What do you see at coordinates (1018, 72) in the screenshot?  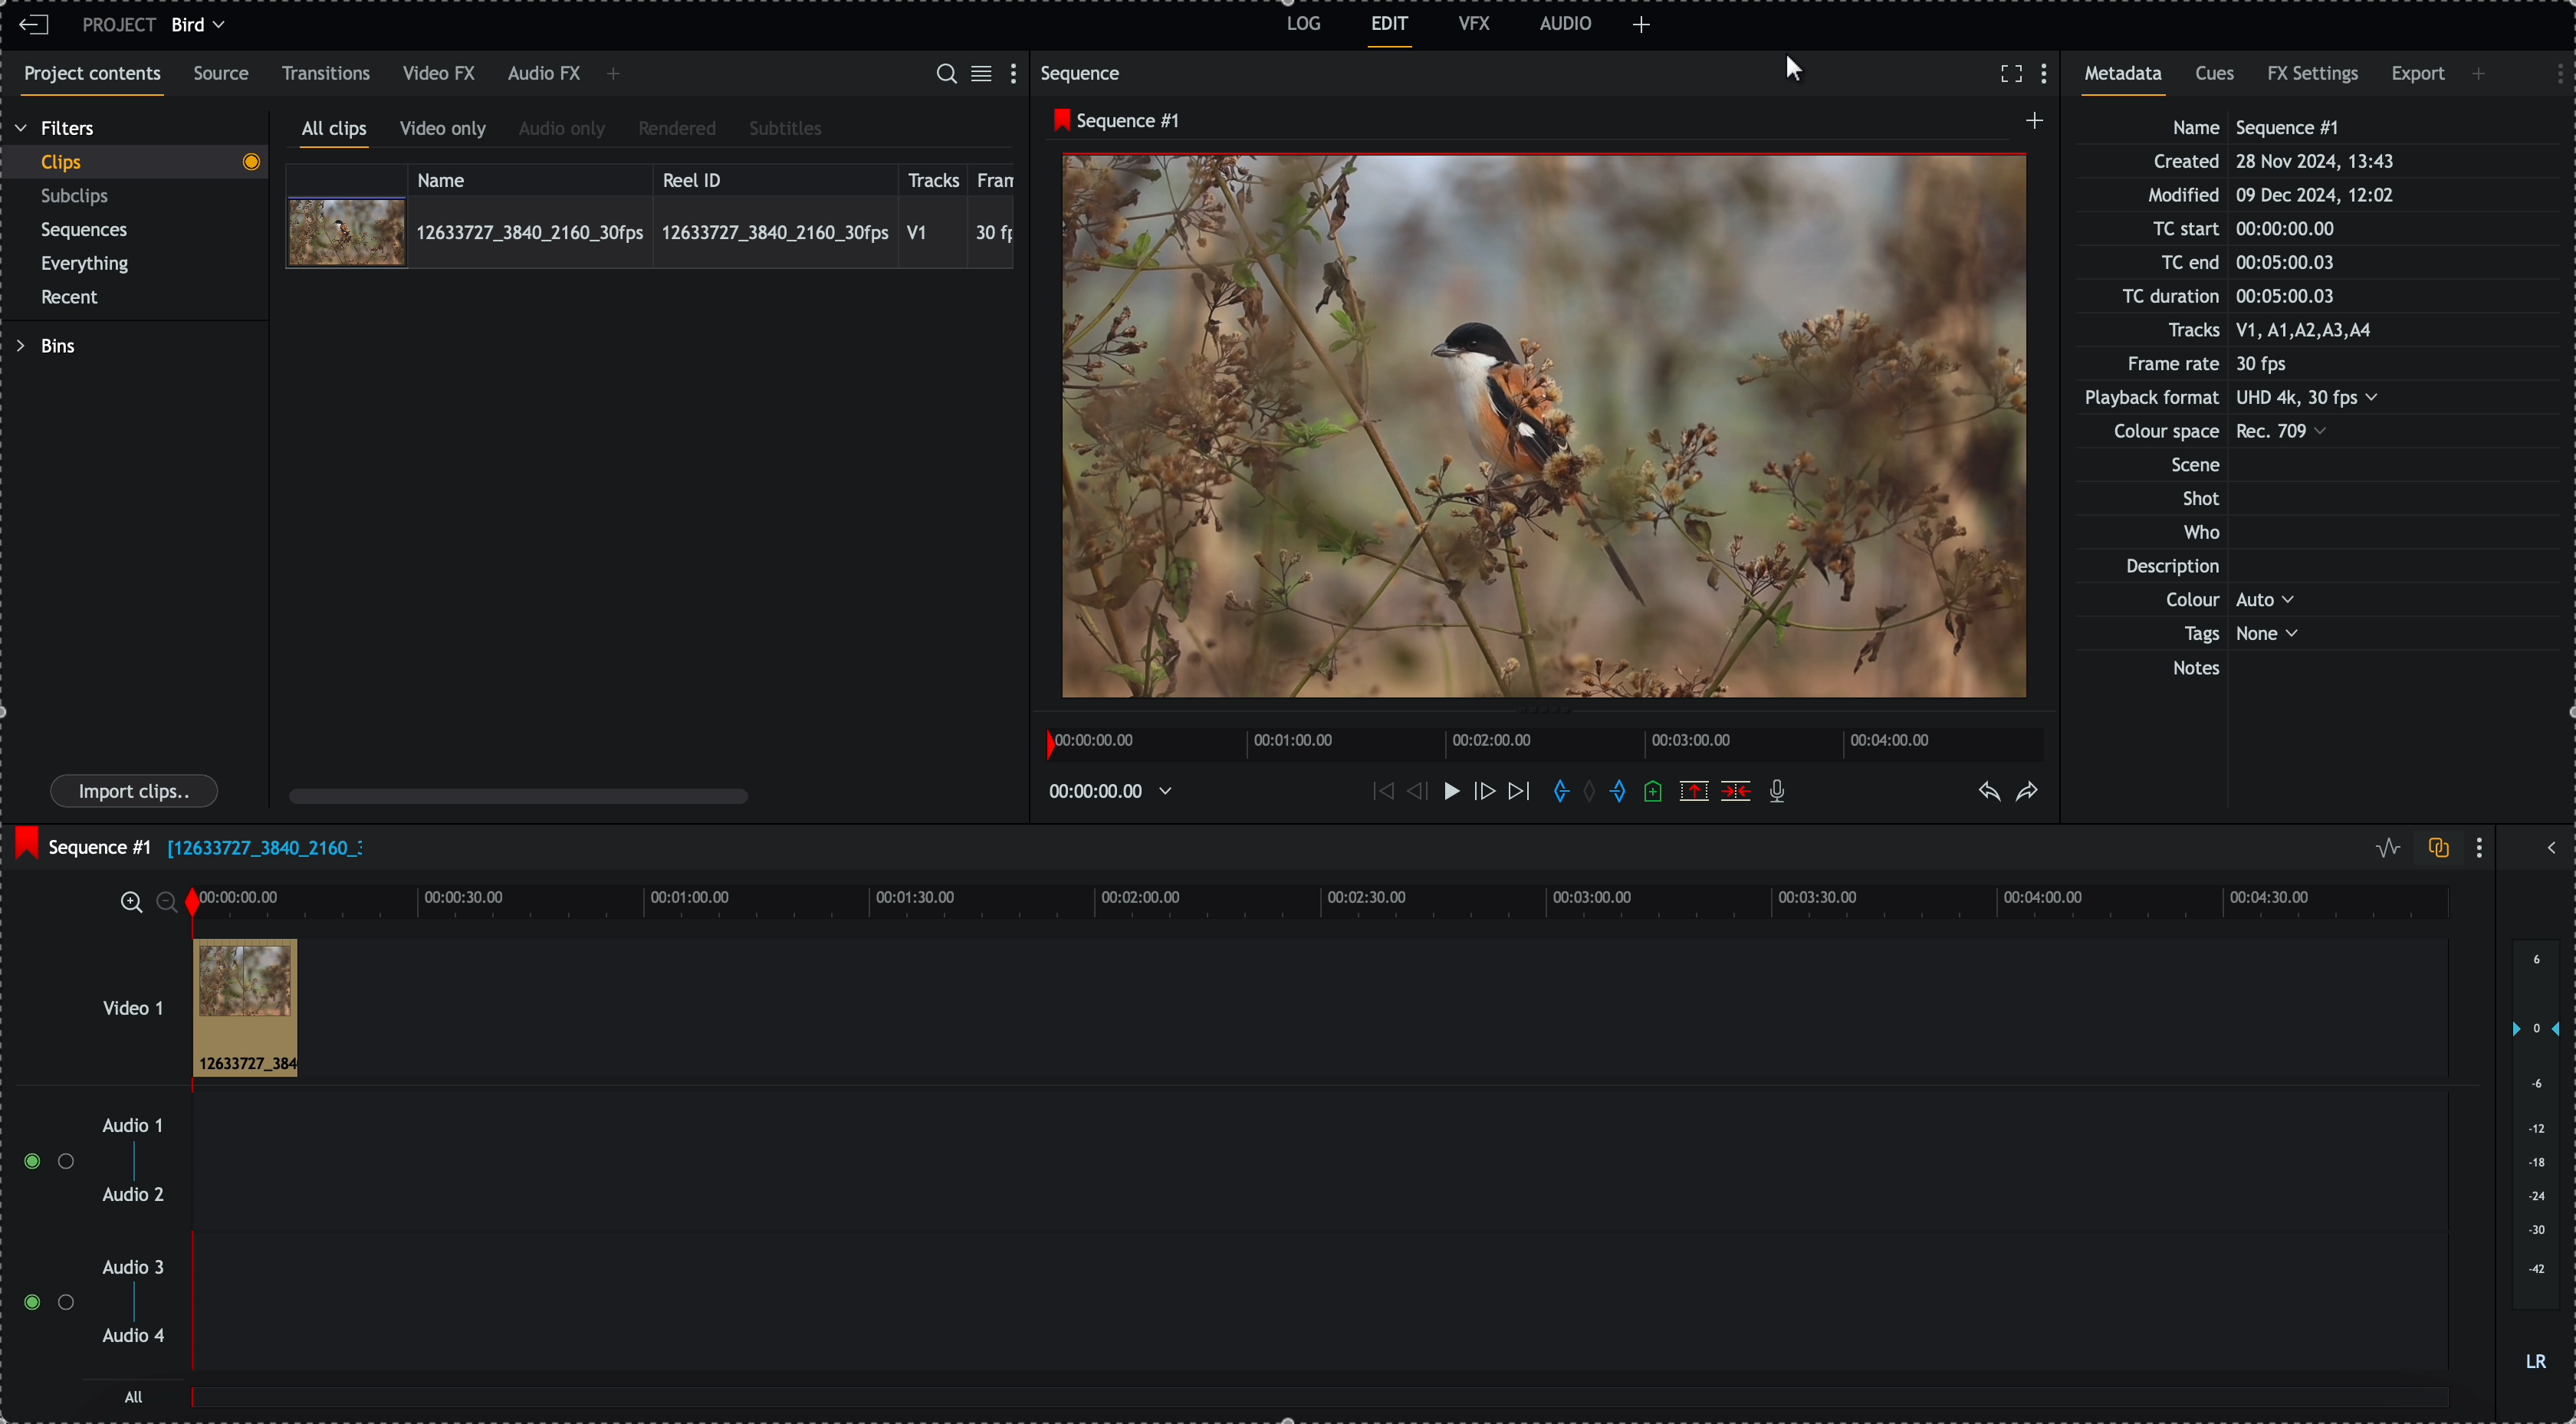 I see `show settings menu` at bounding box center [1018, 72].